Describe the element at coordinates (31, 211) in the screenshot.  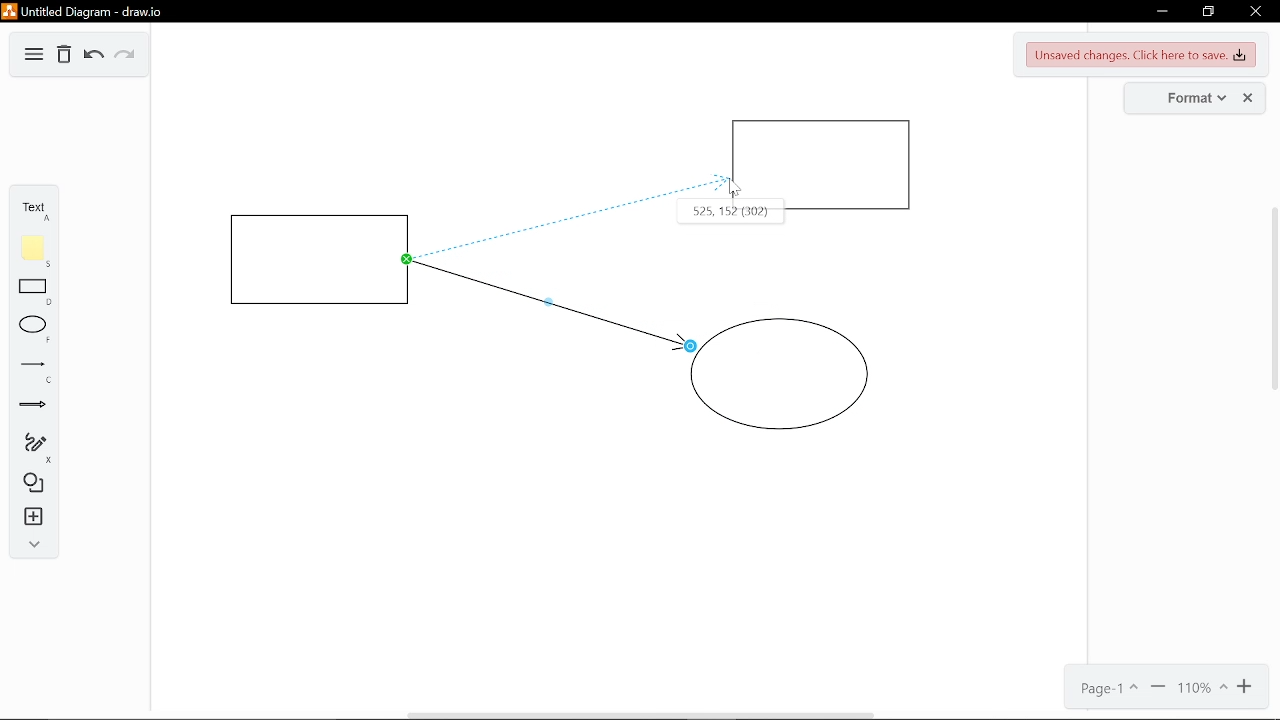
I see `text` at that location.